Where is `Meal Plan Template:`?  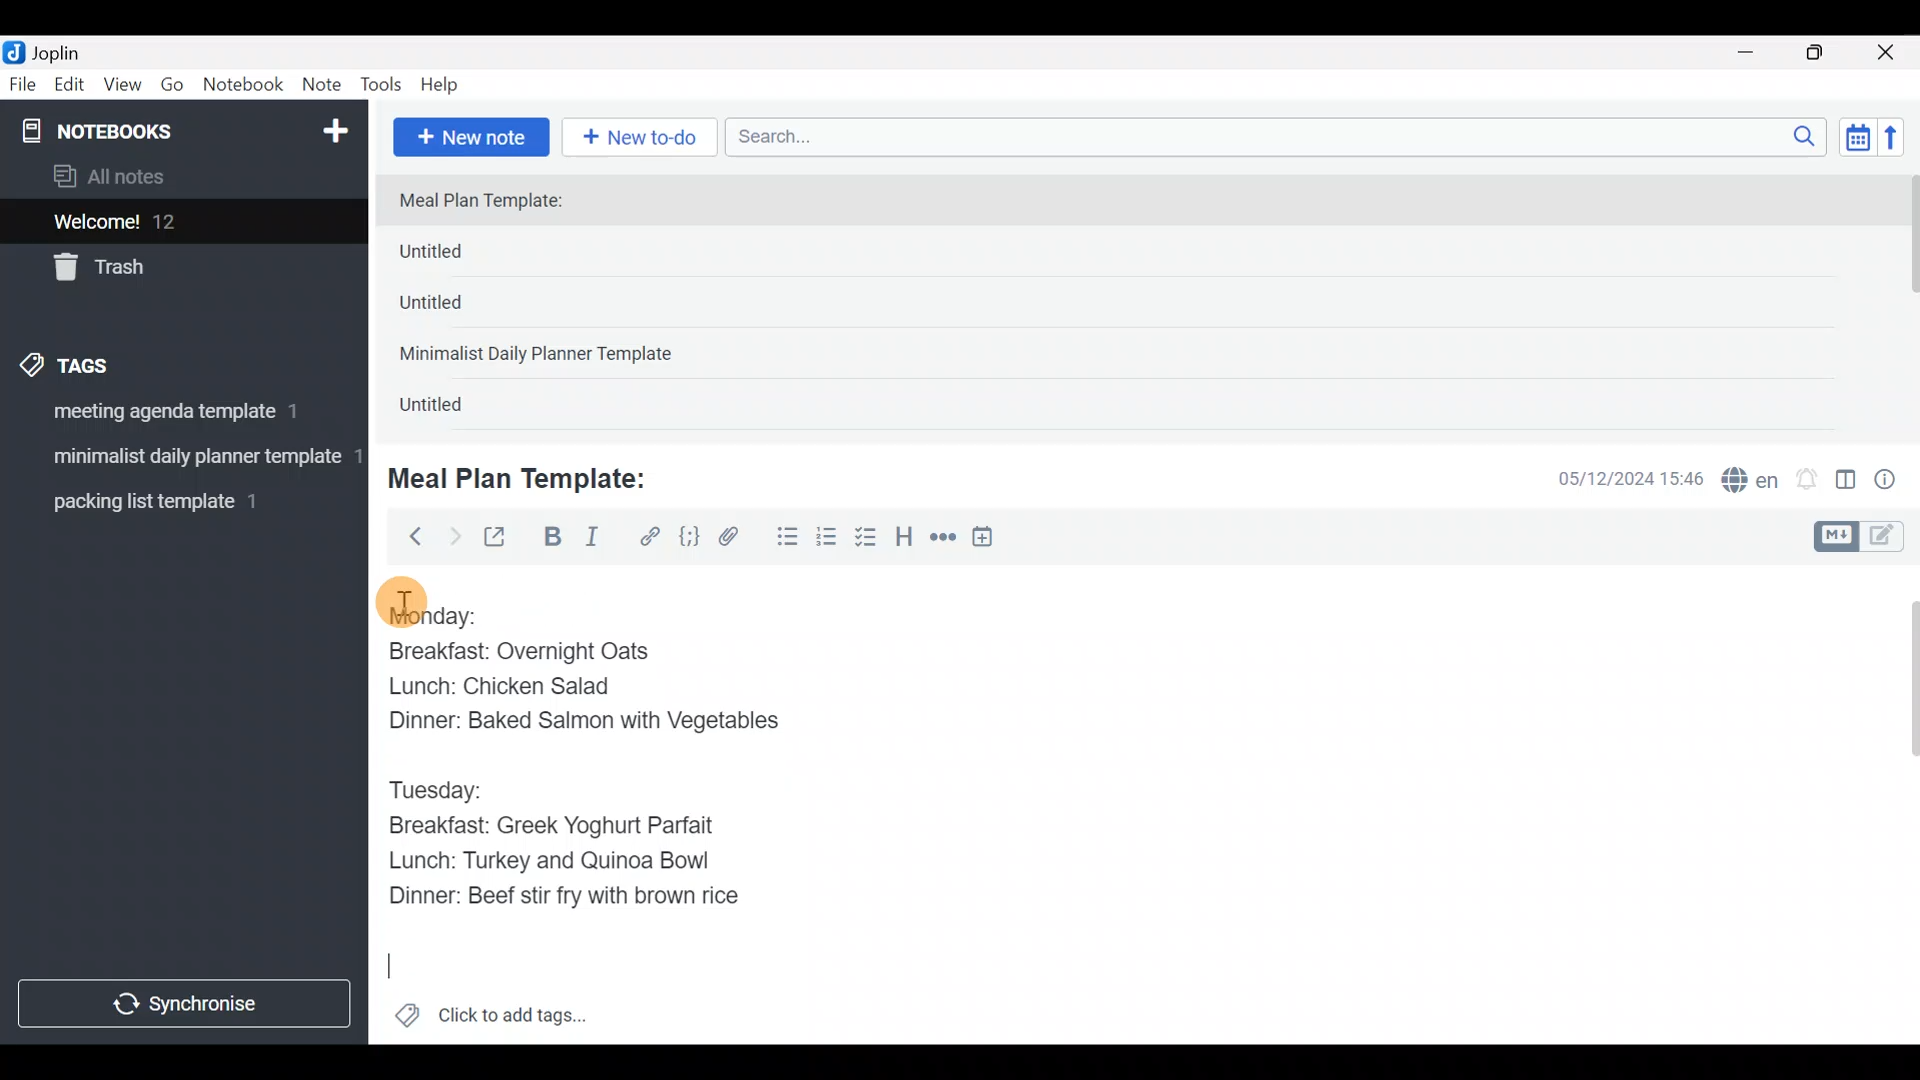
Meal Plan Template: is located at coordinates (493, 202).